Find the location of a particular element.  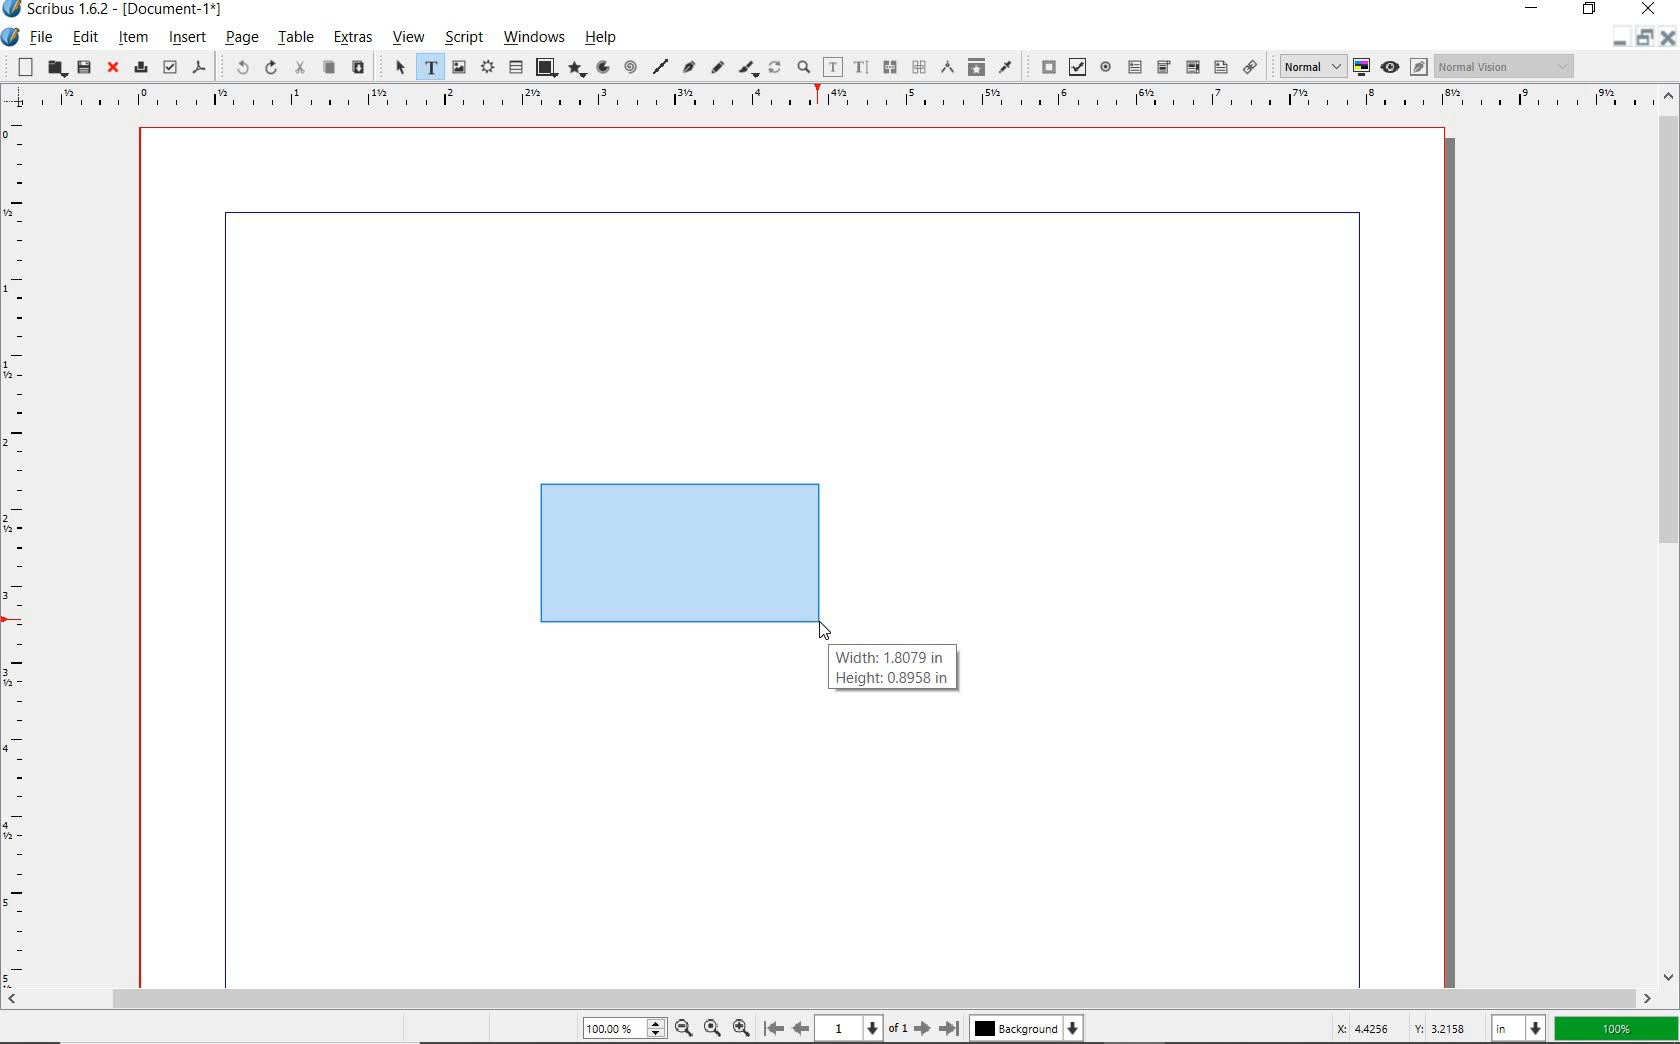

pdf push button is located at coordinates (1043, 66).